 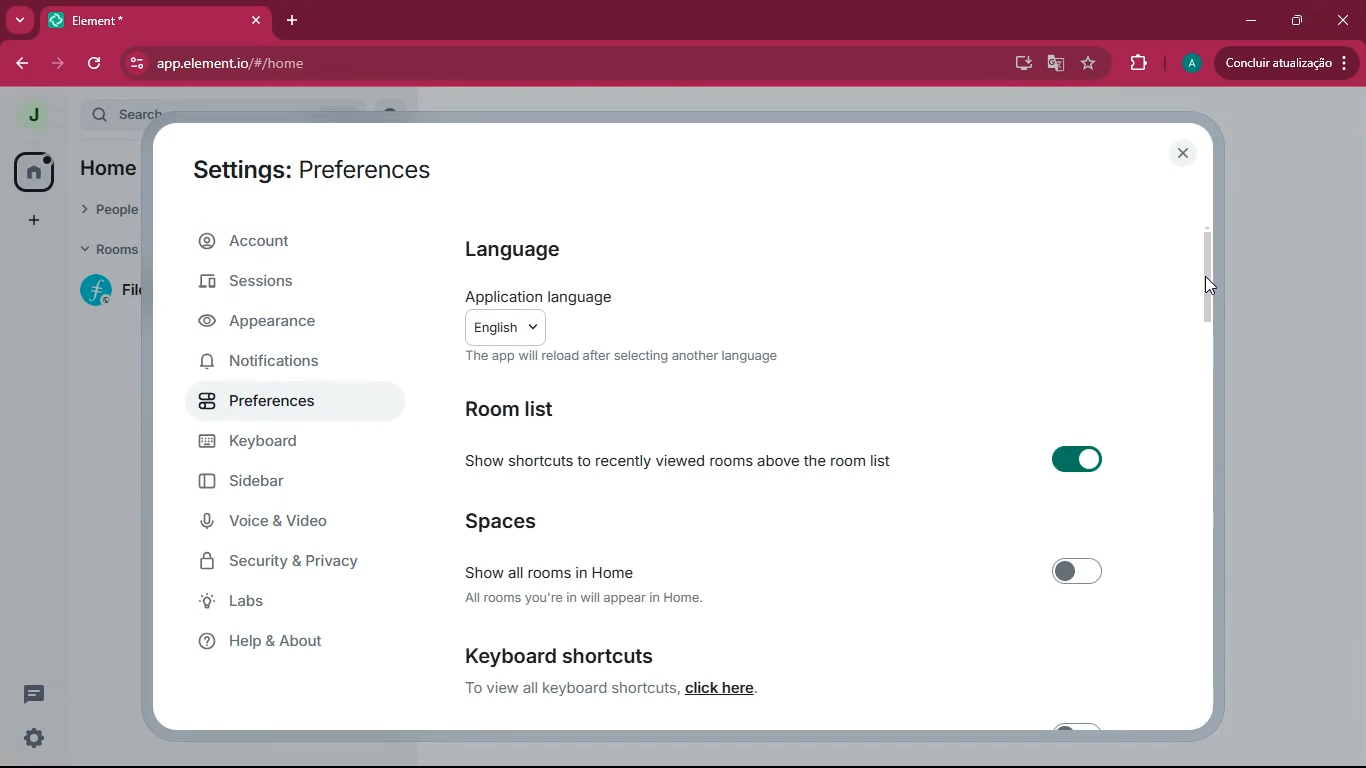 What do you see at coordinates (1191, 63) in the screenshot?
I see `profile` at bounding box center [1191, 63].